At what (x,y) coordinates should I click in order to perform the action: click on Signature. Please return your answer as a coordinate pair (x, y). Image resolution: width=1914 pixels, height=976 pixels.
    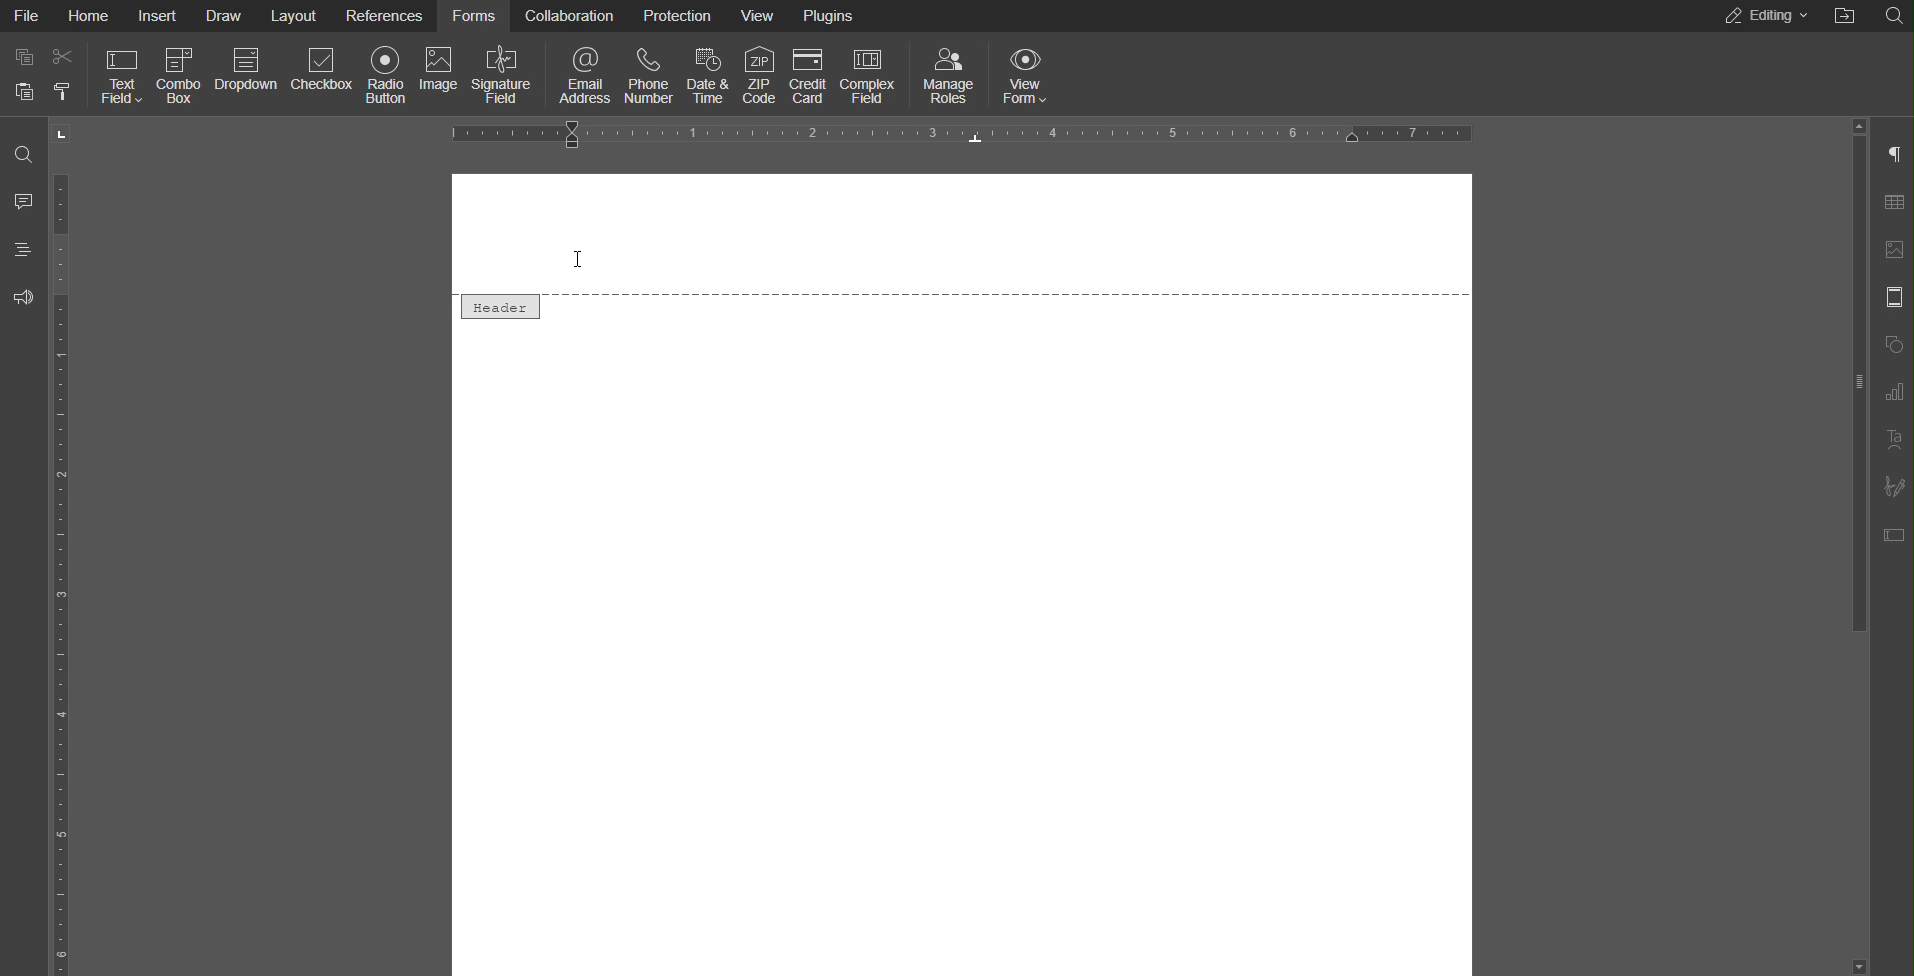
    Looking at the image, I should click on (504, 73).